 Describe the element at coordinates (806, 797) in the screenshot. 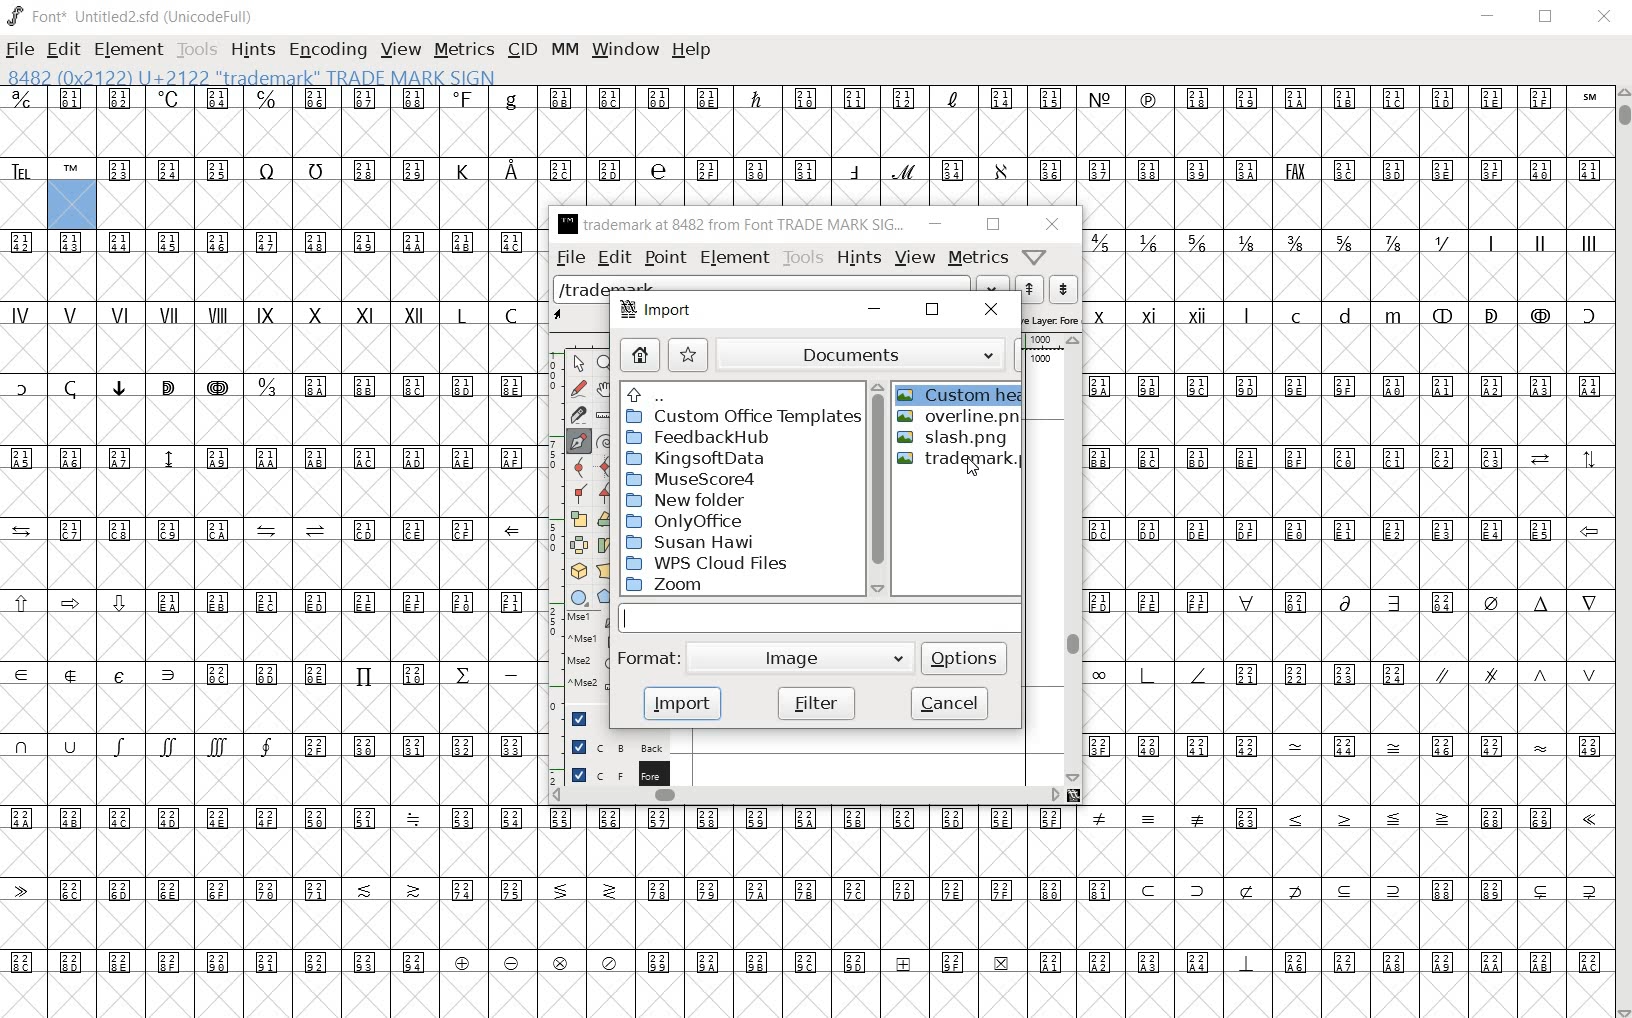

I see `scrollbar` at that location.